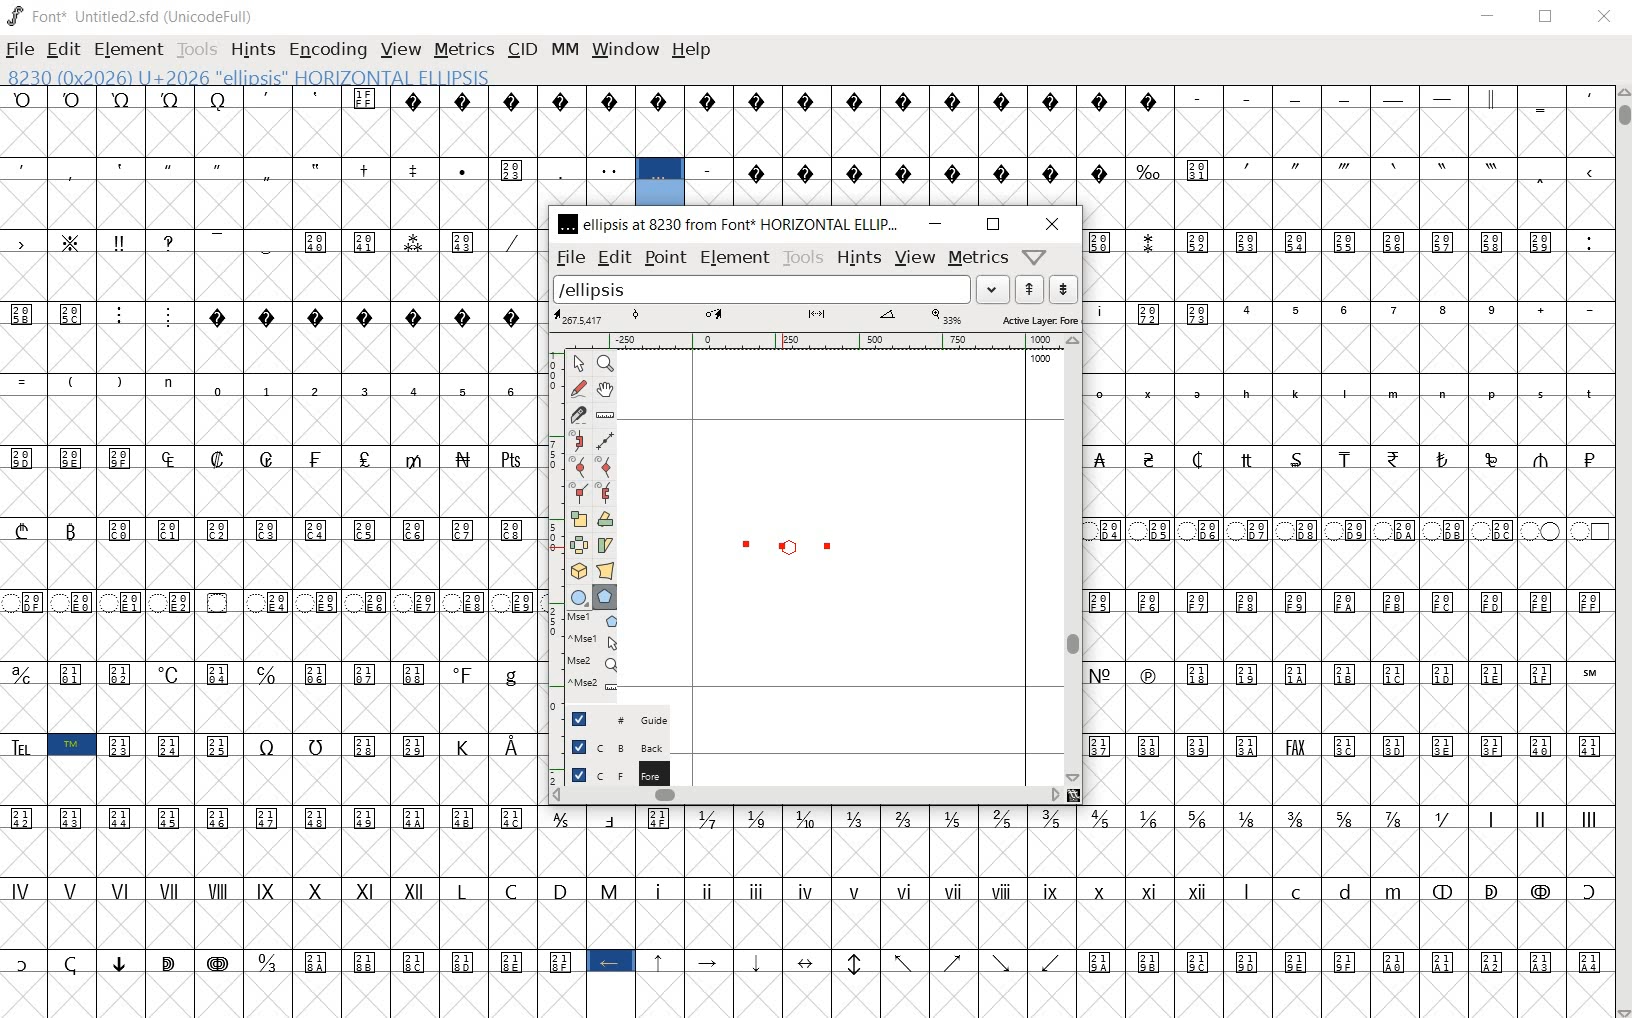  I want to click on WINDOW, so click(624, 48).